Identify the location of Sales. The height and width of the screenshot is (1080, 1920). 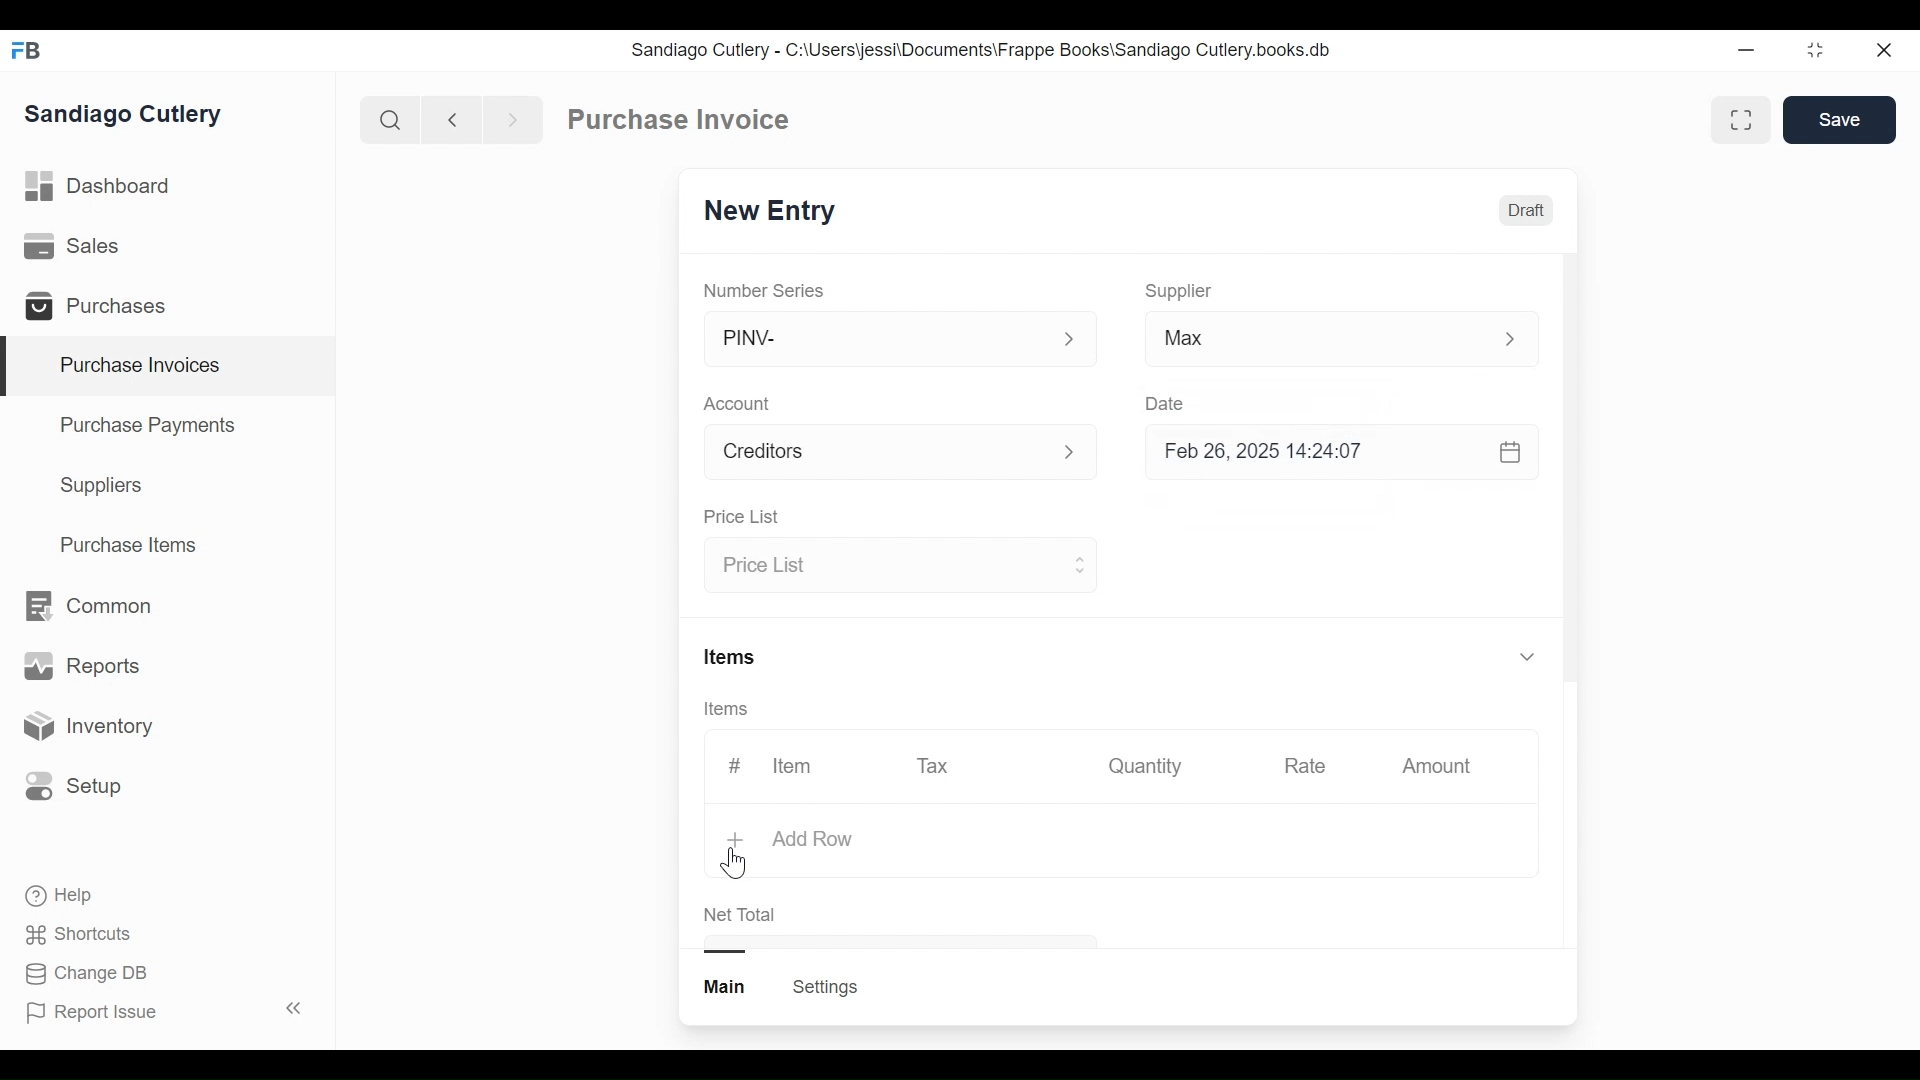
(76, 247).